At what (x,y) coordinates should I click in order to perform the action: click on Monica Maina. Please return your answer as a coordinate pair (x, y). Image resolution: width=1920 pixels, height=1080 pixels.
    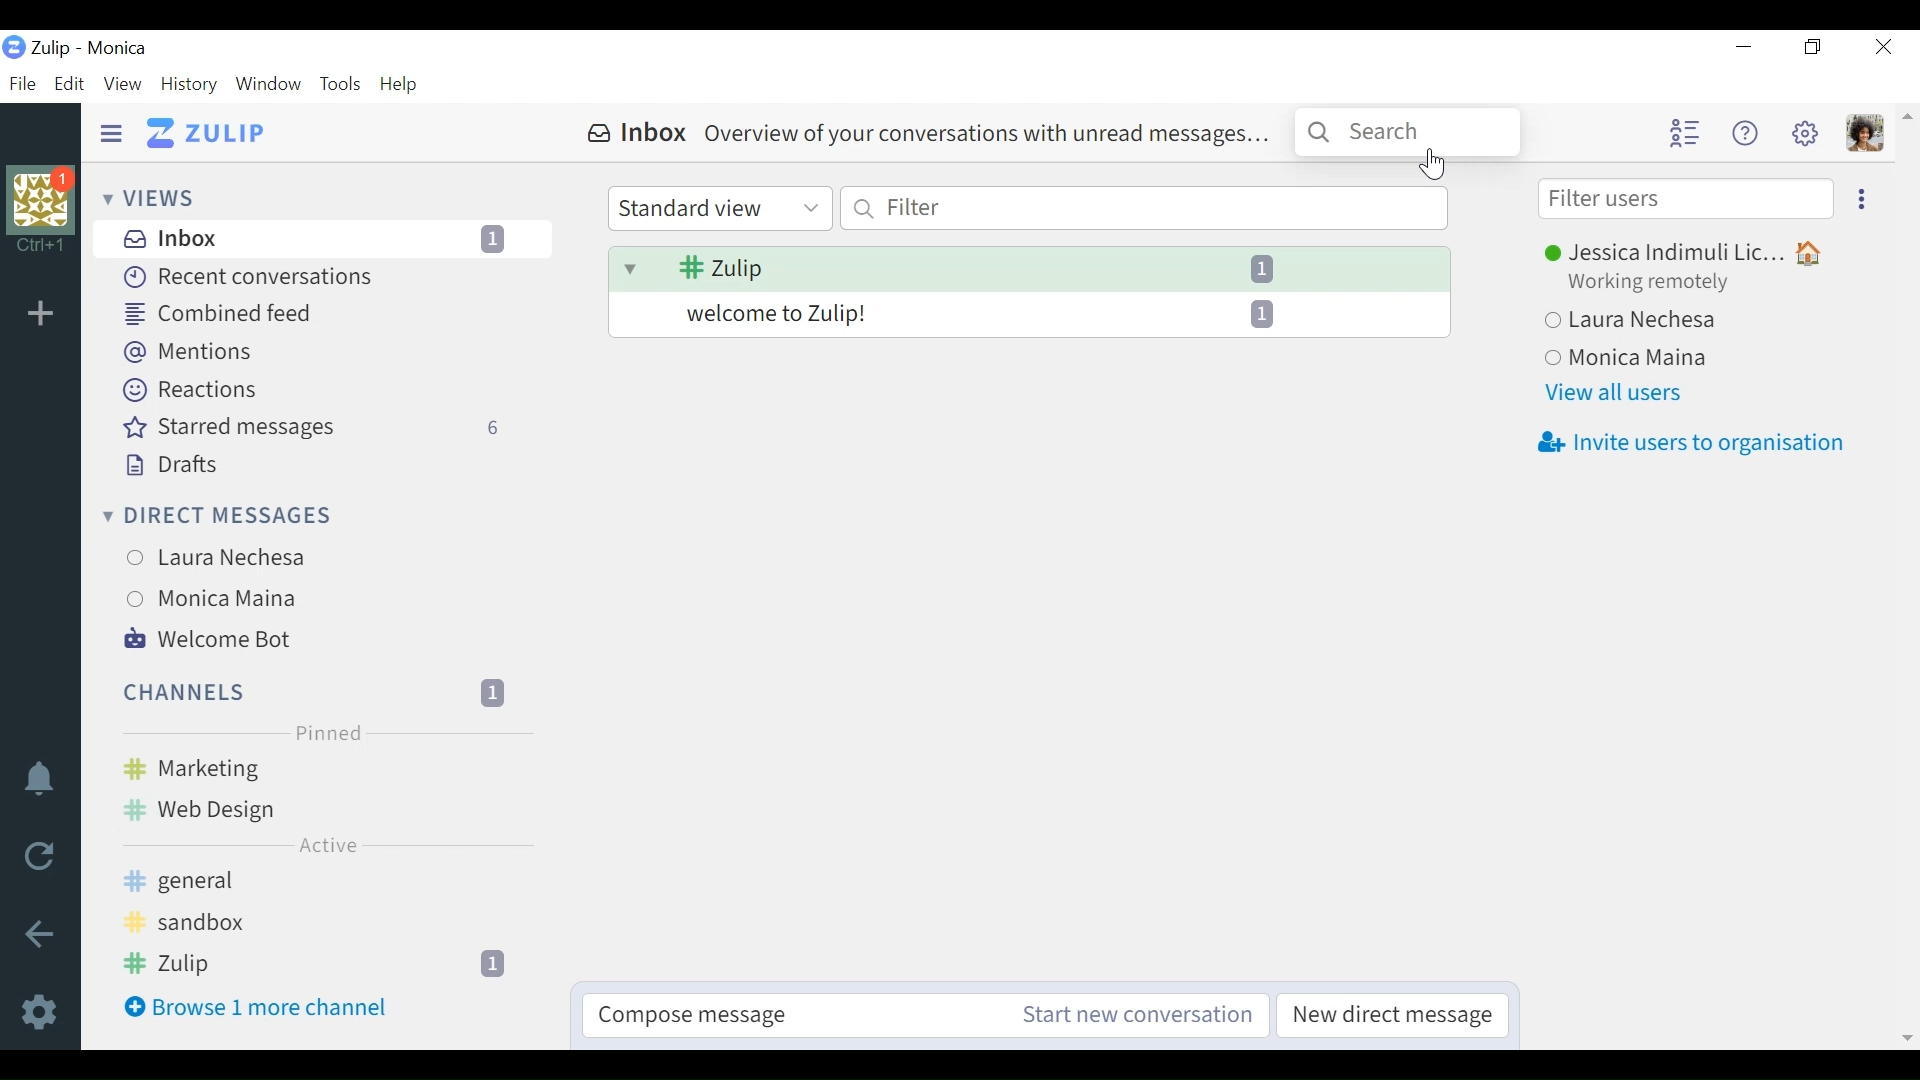
    Looking at the image, I should click on (267, 601).